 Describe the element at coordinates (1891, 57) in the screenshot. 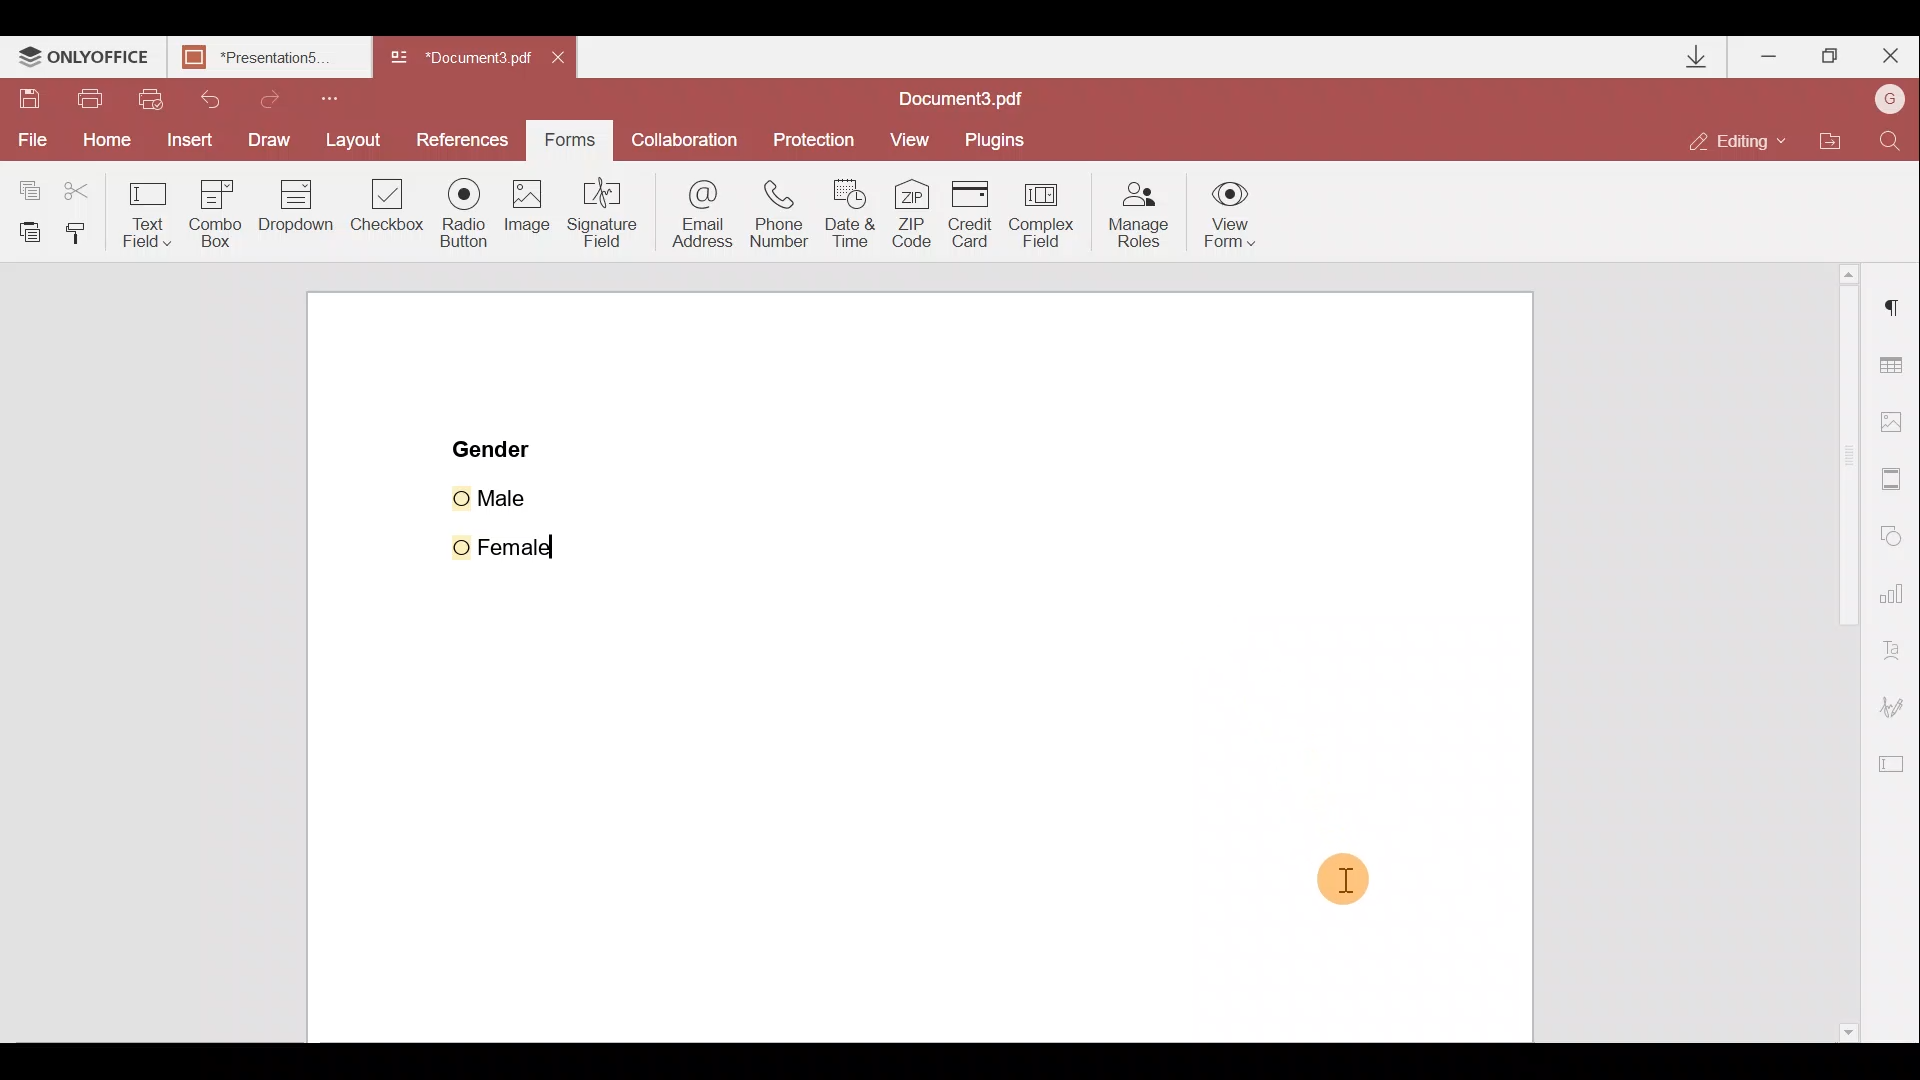

I see `Close` at that location.